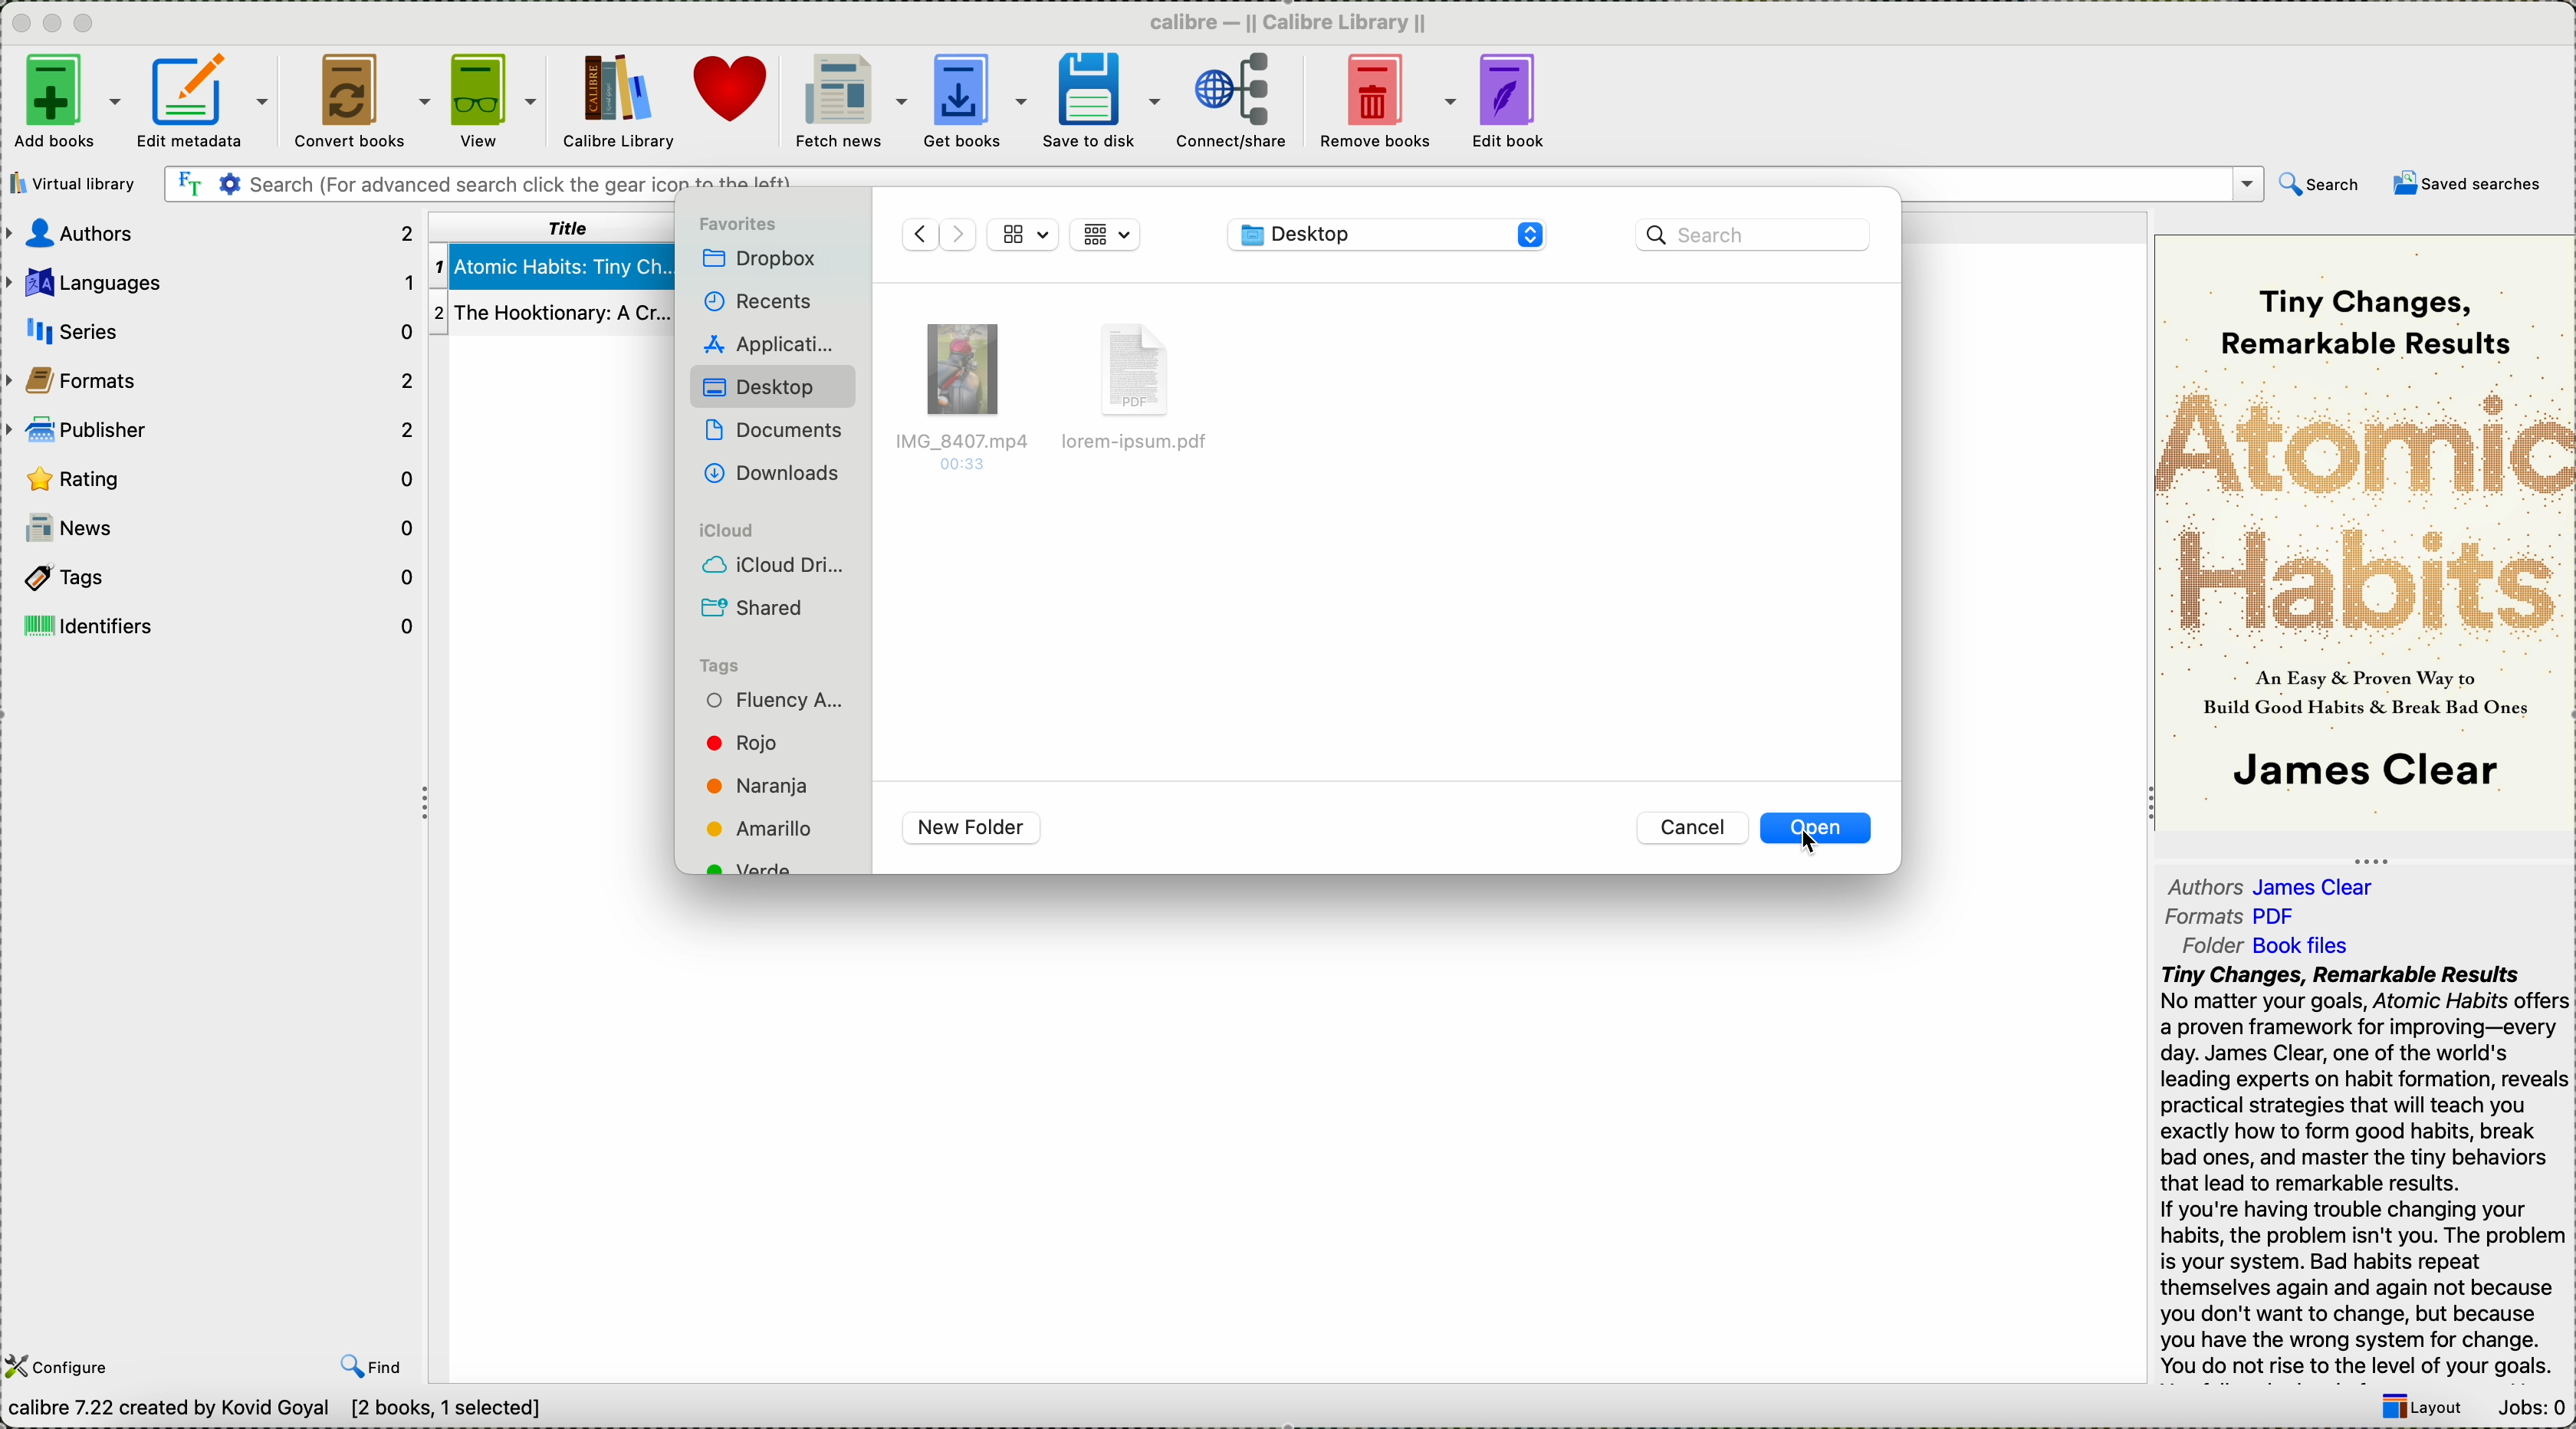 This screenshot has height=1429, width=2576. I want to click on drop, so click(763, 260).